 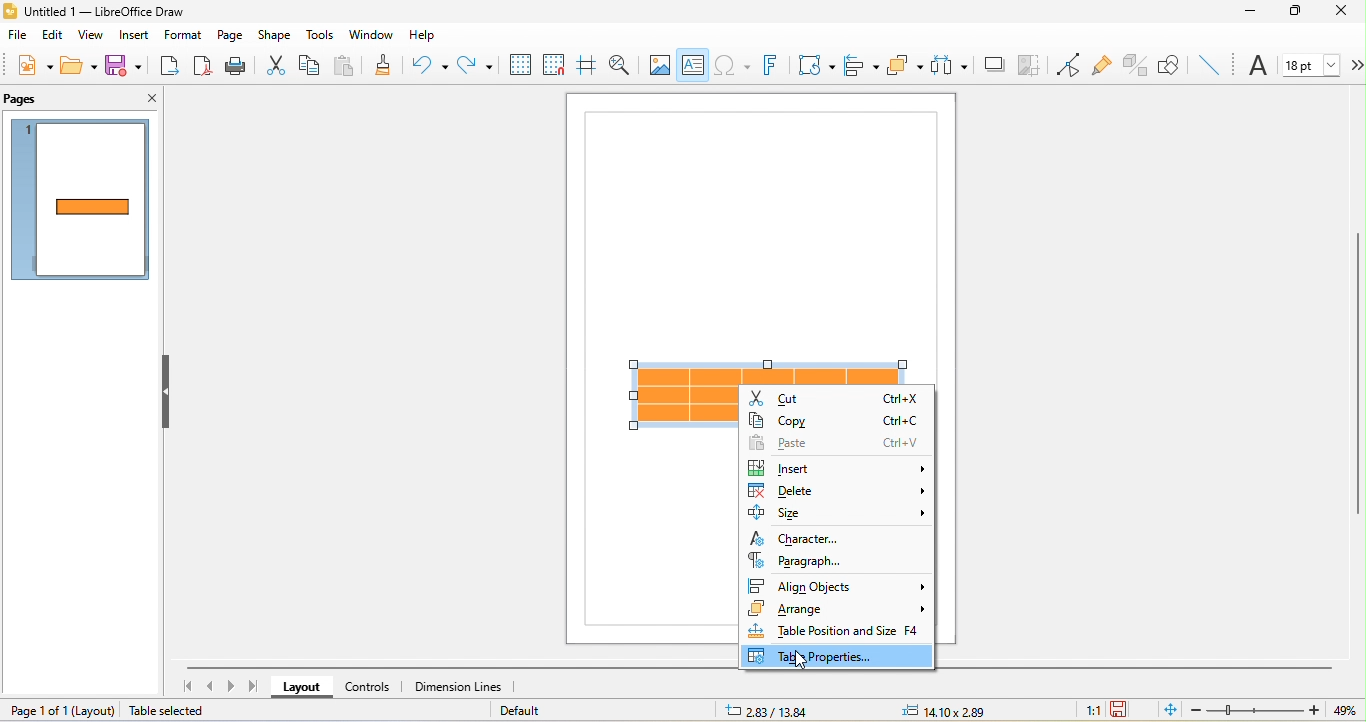 What do you see at coordinates (1030, 65) in the screenshot?
I see `crop image` at bounding box center [1030, 65].